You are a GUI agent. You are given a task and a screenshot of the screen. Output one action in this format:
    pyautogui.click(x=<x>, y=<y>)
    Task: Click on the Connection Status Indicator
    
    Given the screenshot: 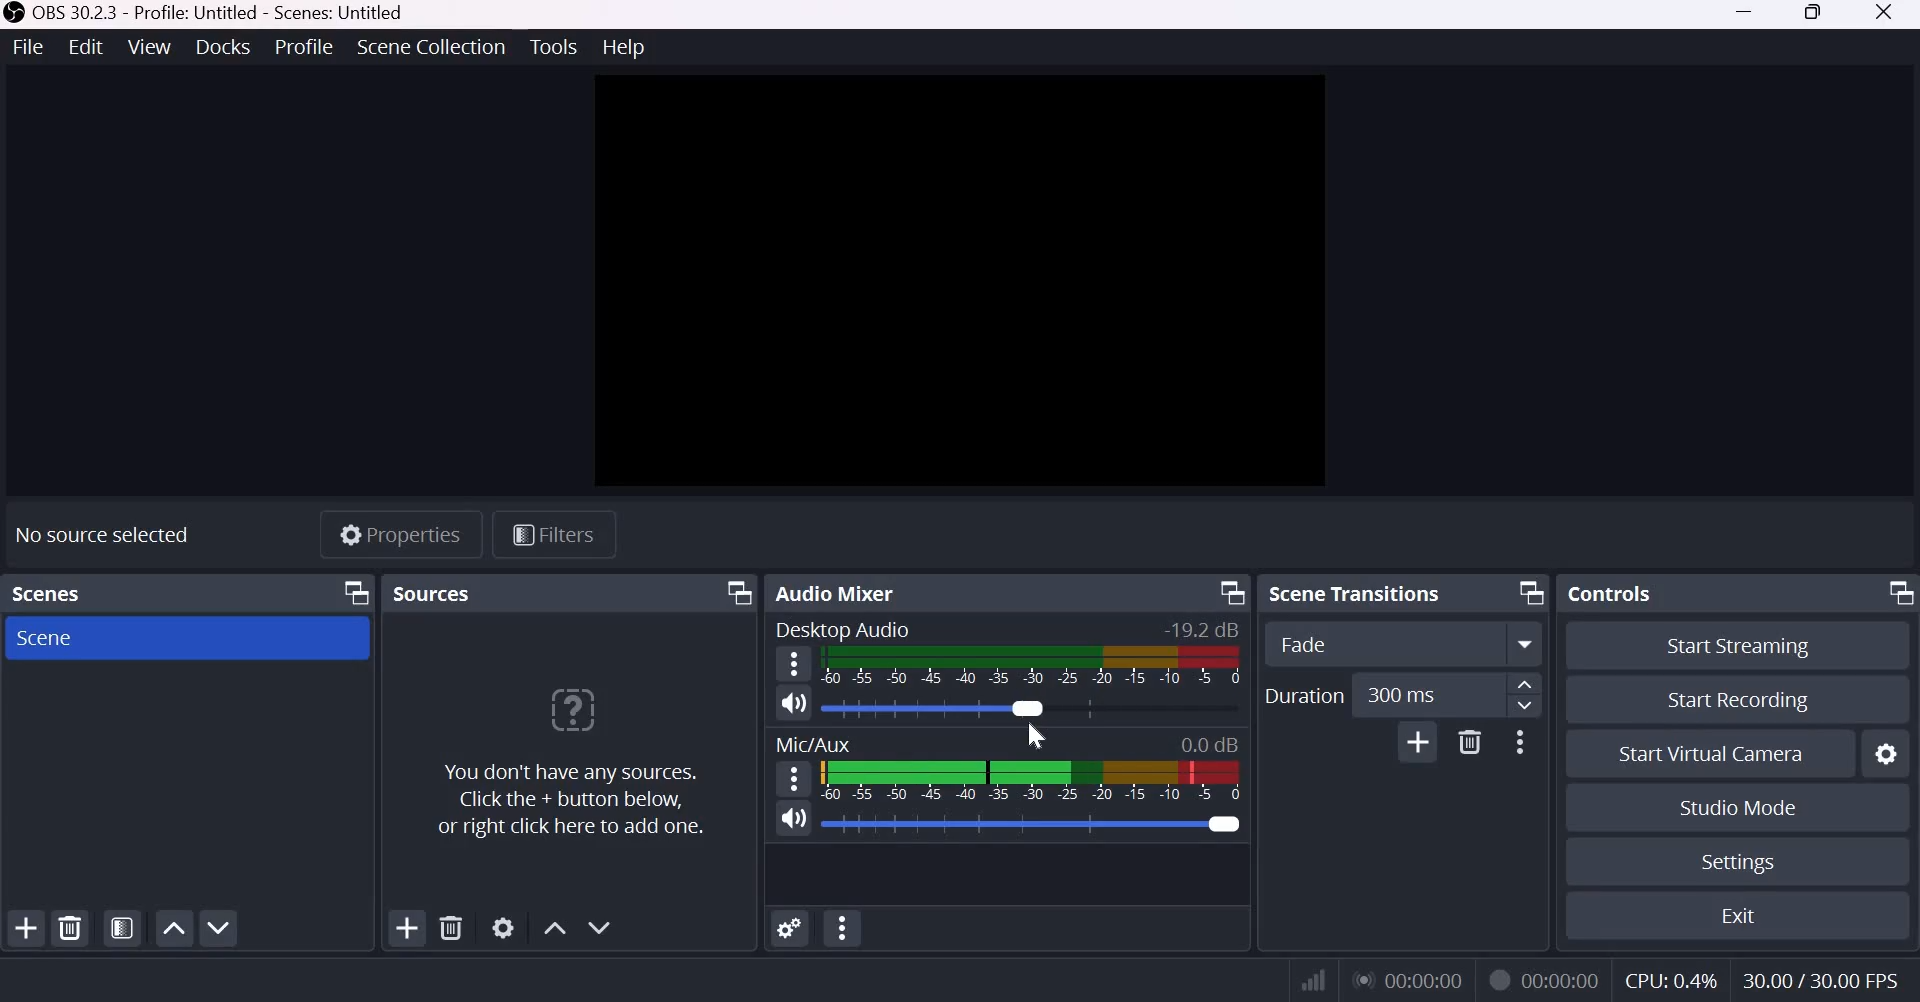 What is the action you would take?
    pyautogui.click(x=1315, y=979)
    